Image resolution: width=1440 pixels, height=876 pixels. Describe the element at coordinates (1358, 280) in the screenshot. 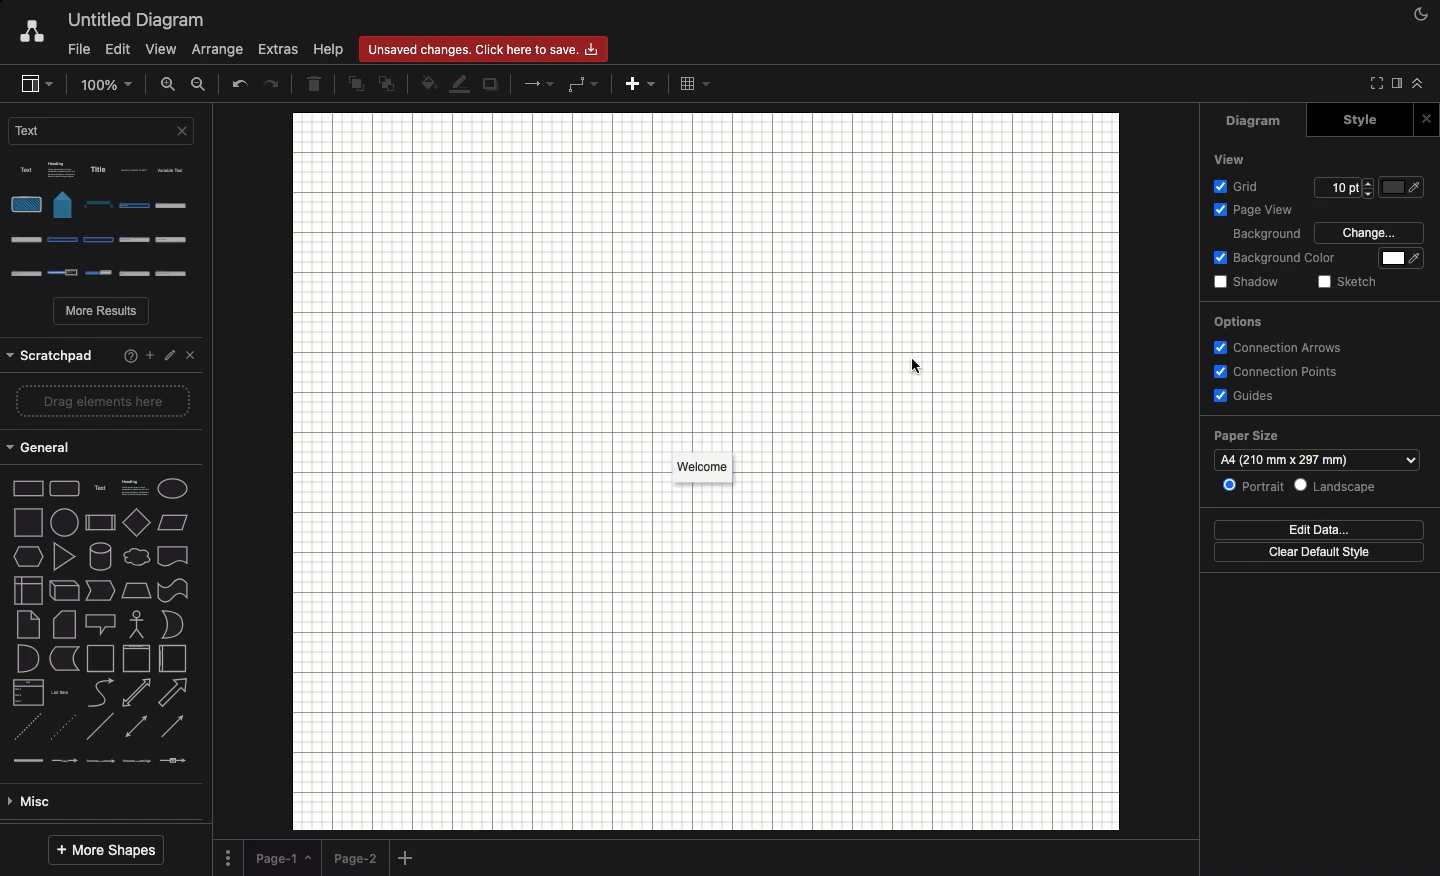

I see `sketch` at that location.